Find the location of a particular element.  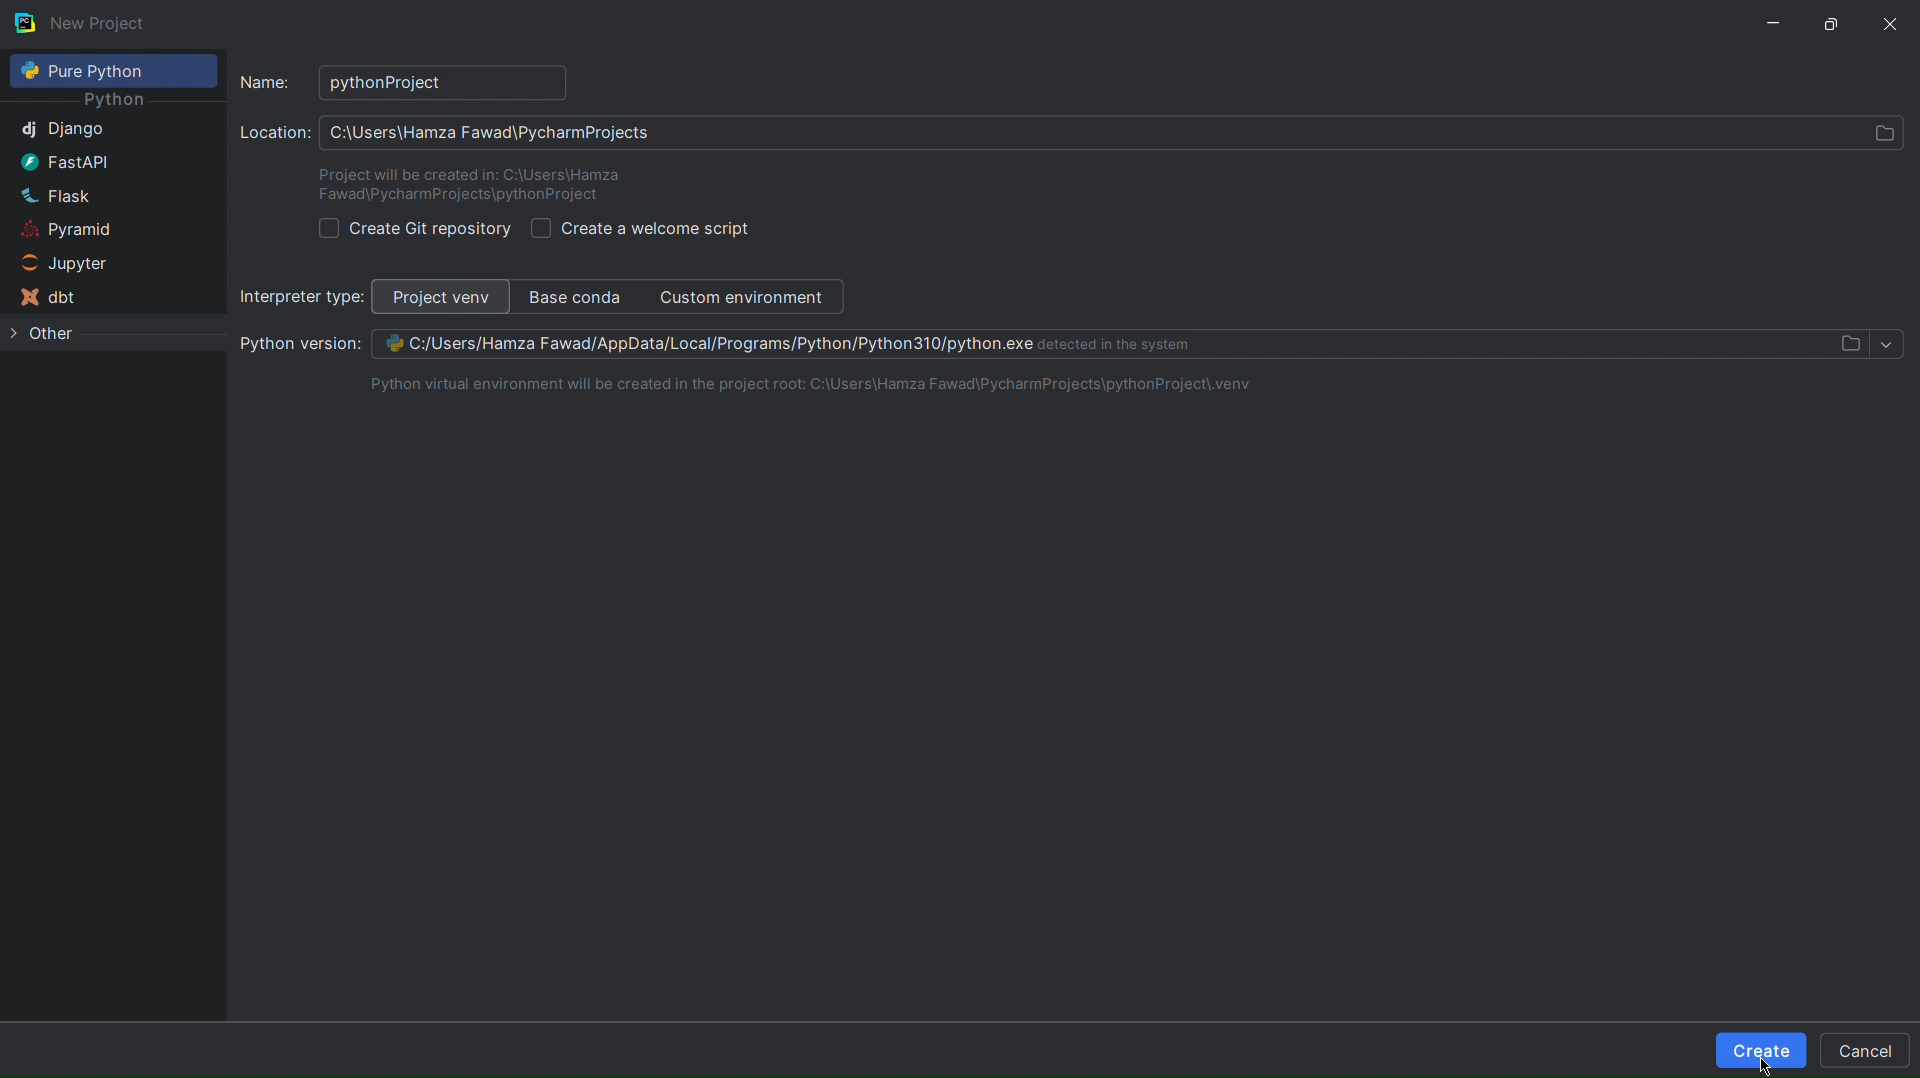

C:/Users/Hamza Fawad/AppData/Local/Programs/Python/Python310/python.exe detected in the system is located at coordinates (826, 343).